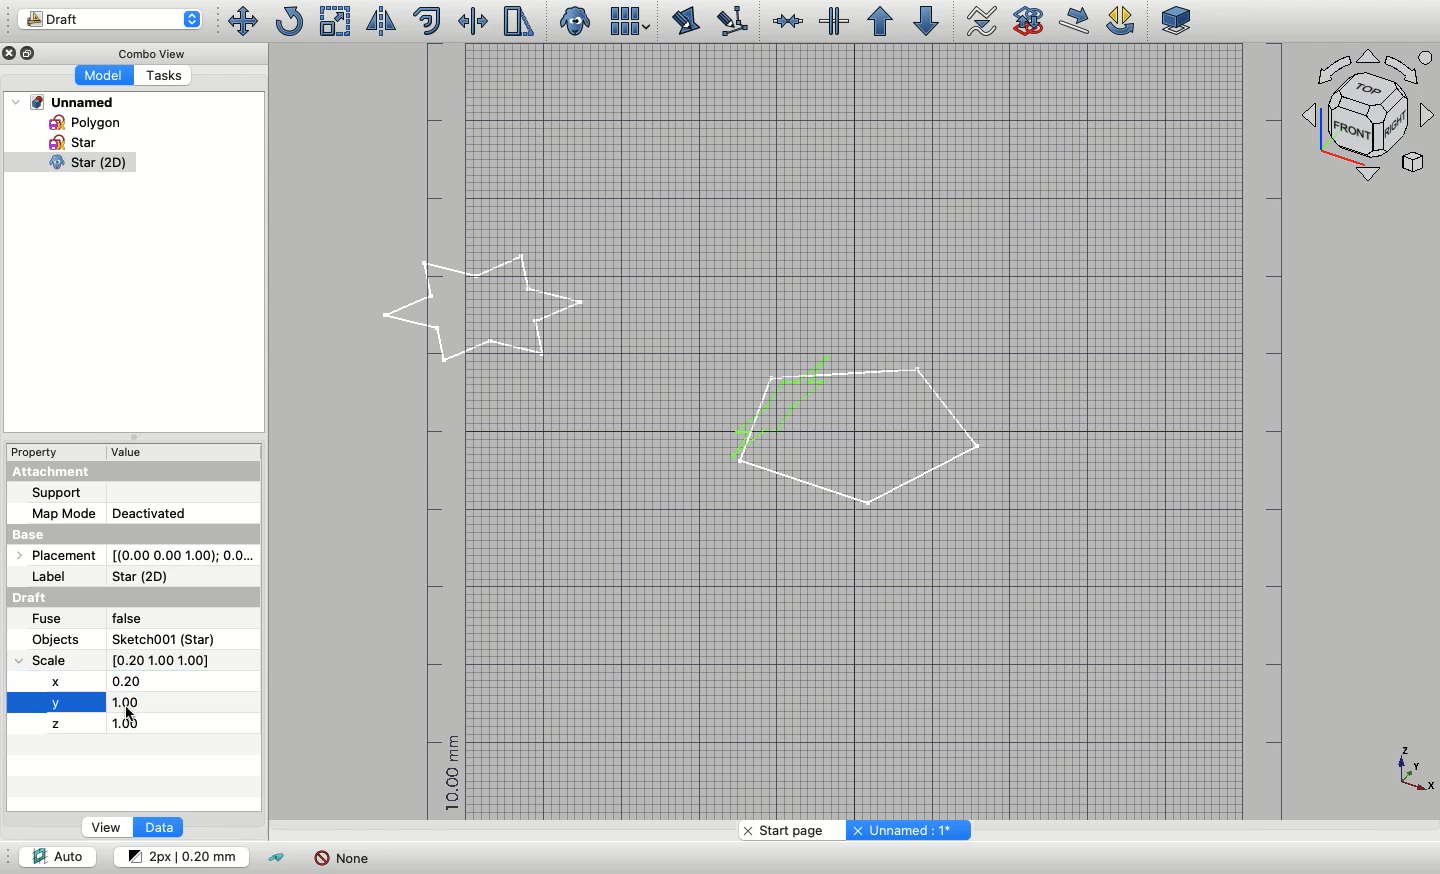 The height and width of the screenshot is (874, 1440). What do you see at coordinates (1076, 20) in the screenshot?
I see `Draft move` at bounding box center [1076, 20].